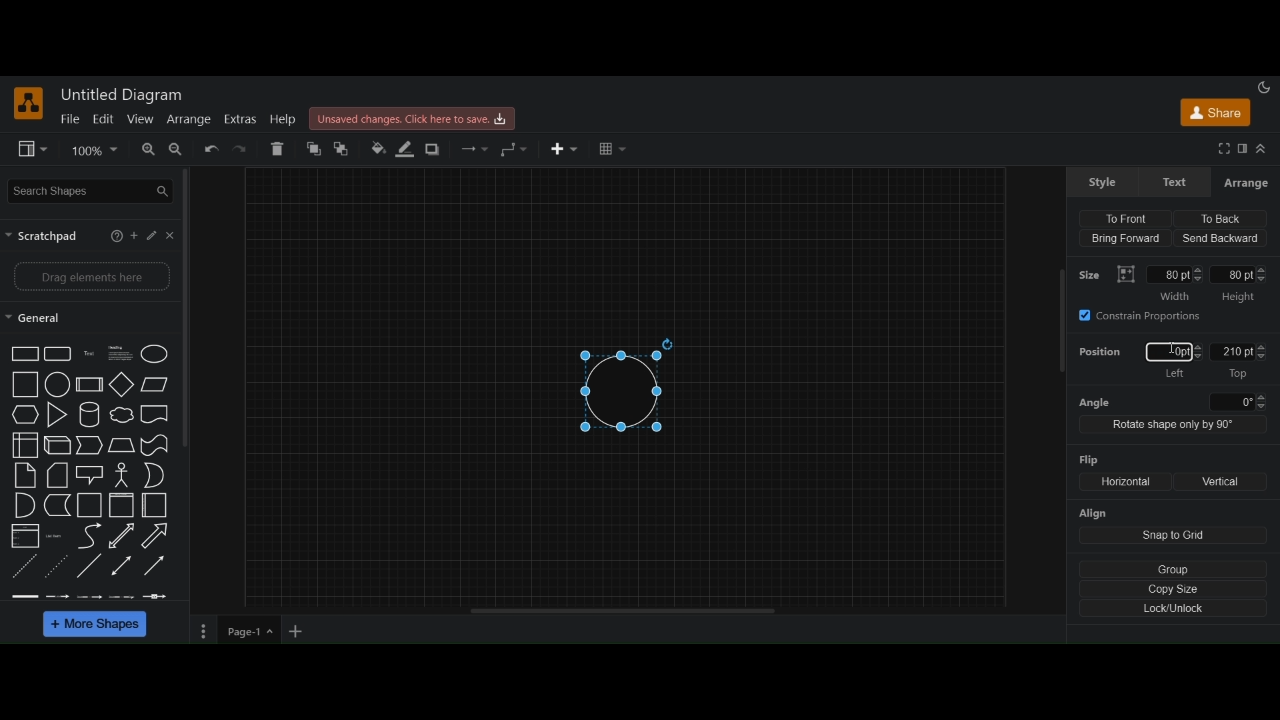 This screenshot has height=720, width=1280. I want to click on view, so click(34, 150).